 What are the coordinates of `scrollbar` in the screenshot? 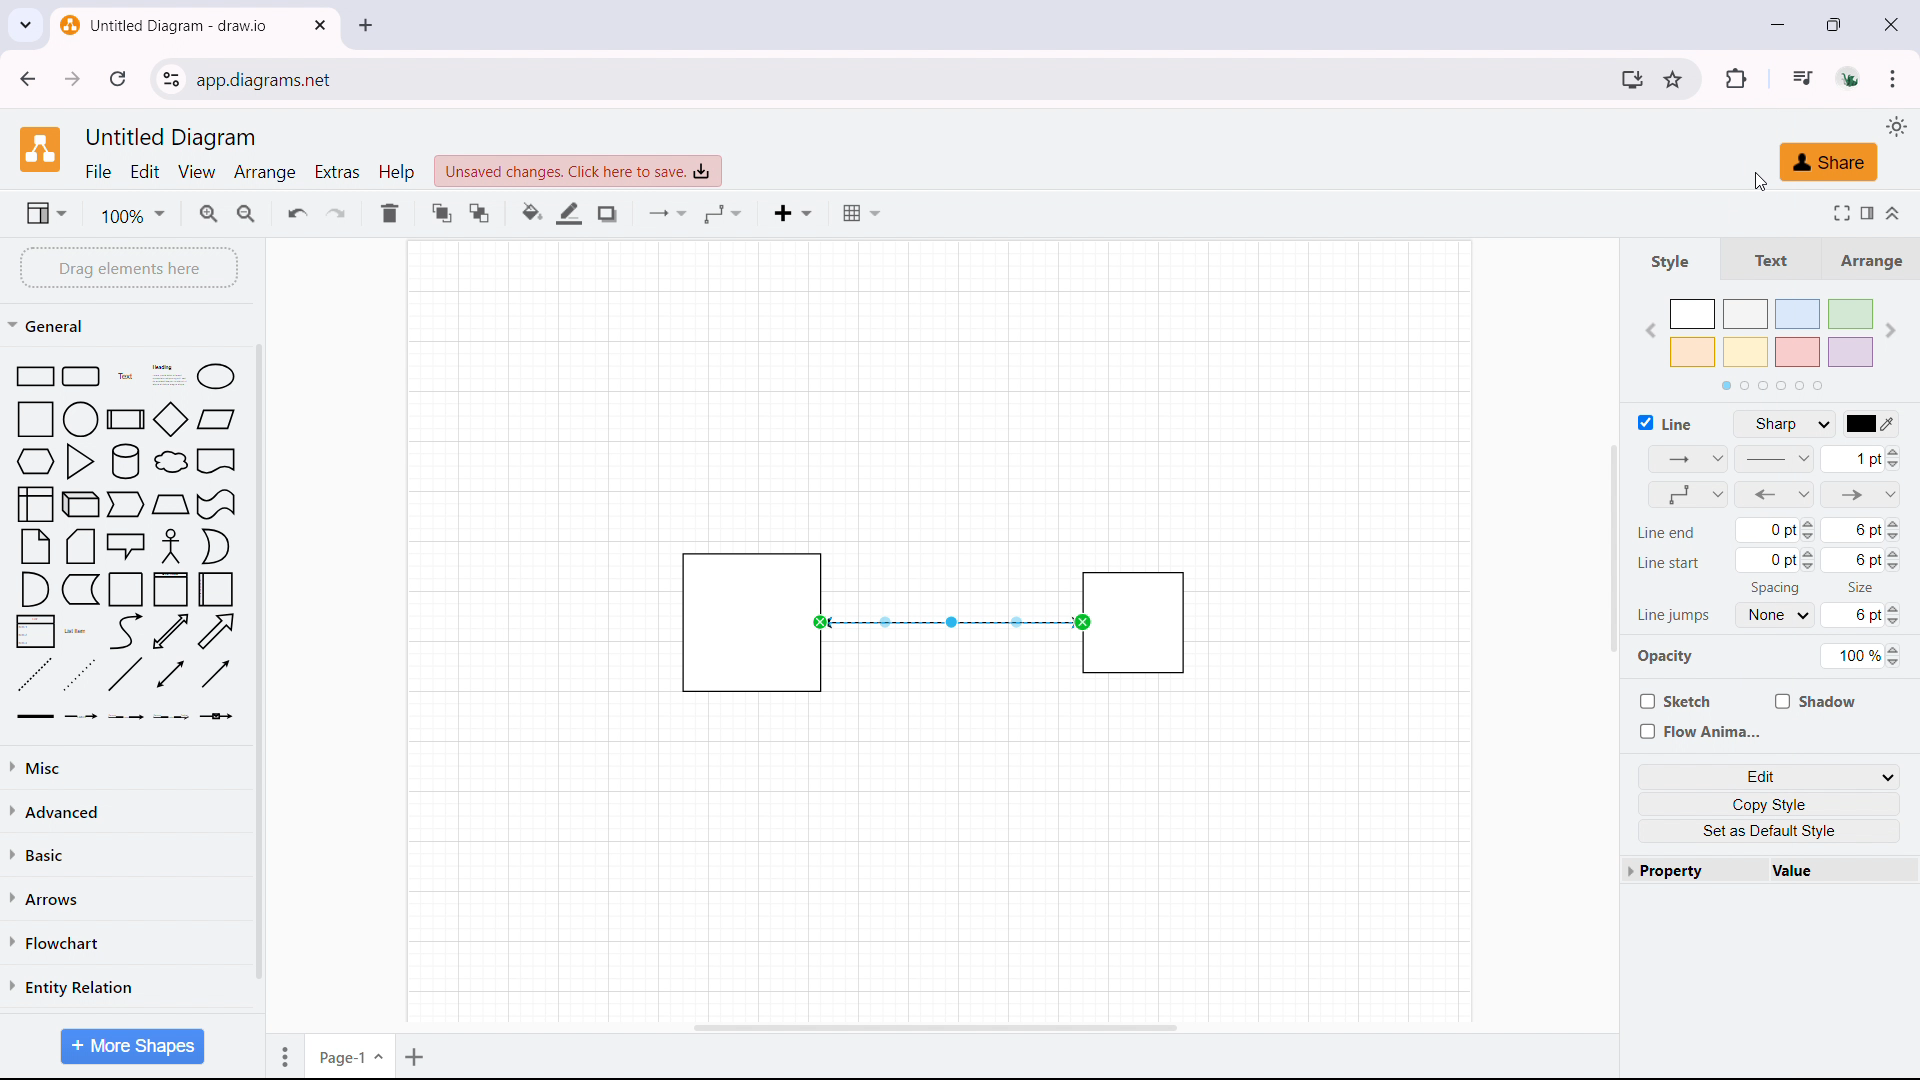 It's located at (258, 664).